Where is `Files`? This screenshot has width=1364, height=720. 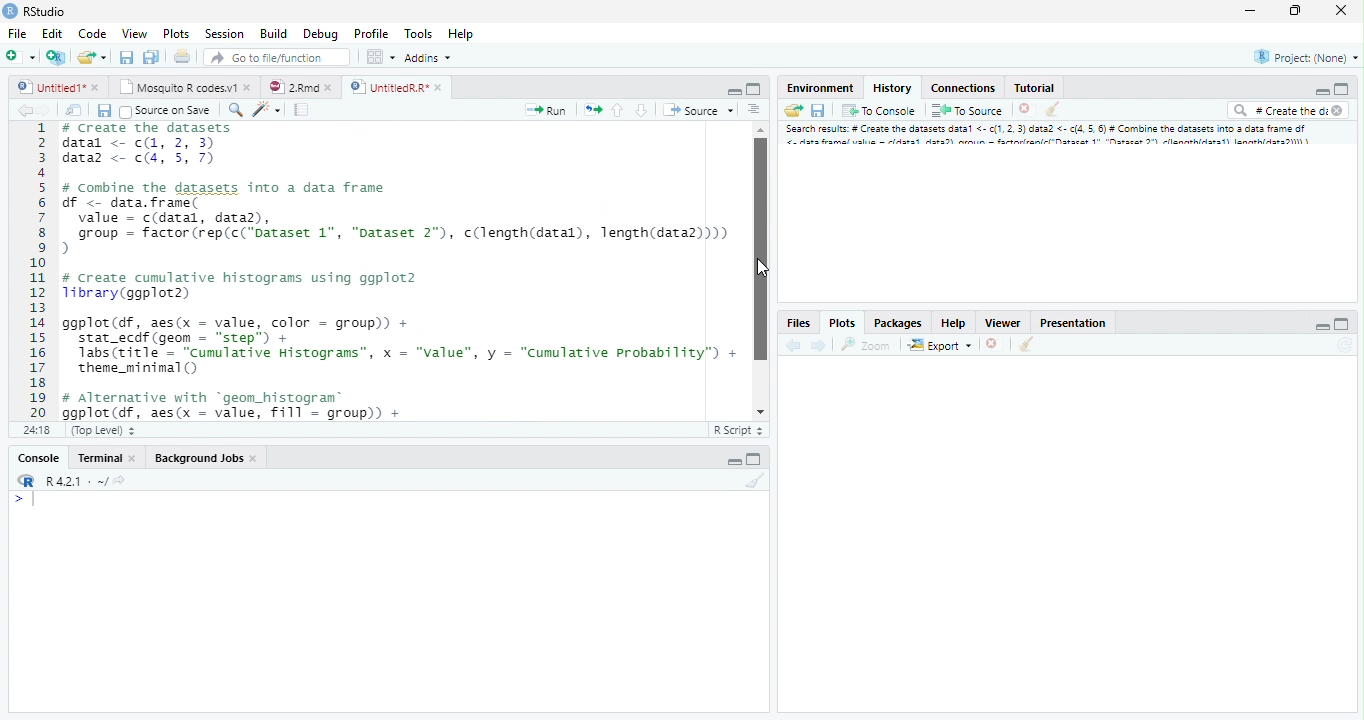
Files is located at coordinates (798, 321).